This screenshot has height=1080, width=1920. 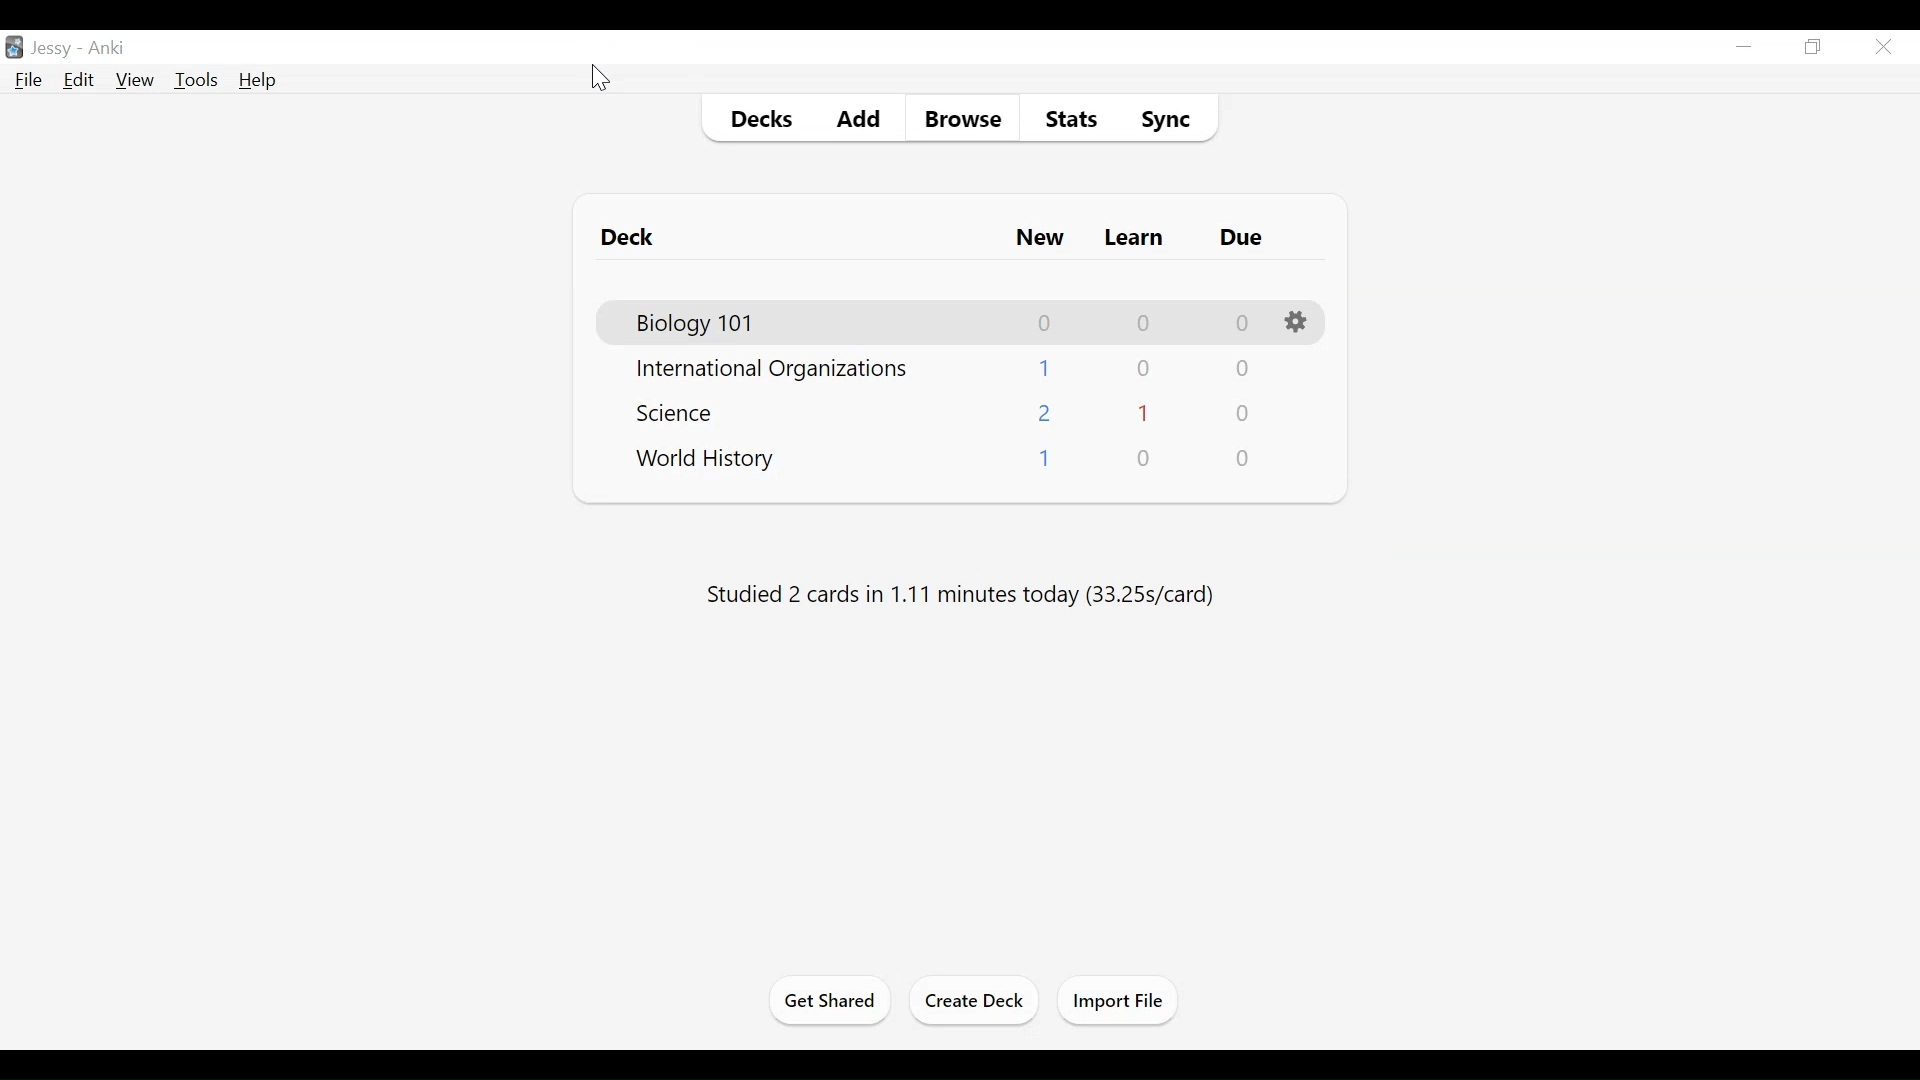 I want to click on Decks, so click(x=758, y=119).